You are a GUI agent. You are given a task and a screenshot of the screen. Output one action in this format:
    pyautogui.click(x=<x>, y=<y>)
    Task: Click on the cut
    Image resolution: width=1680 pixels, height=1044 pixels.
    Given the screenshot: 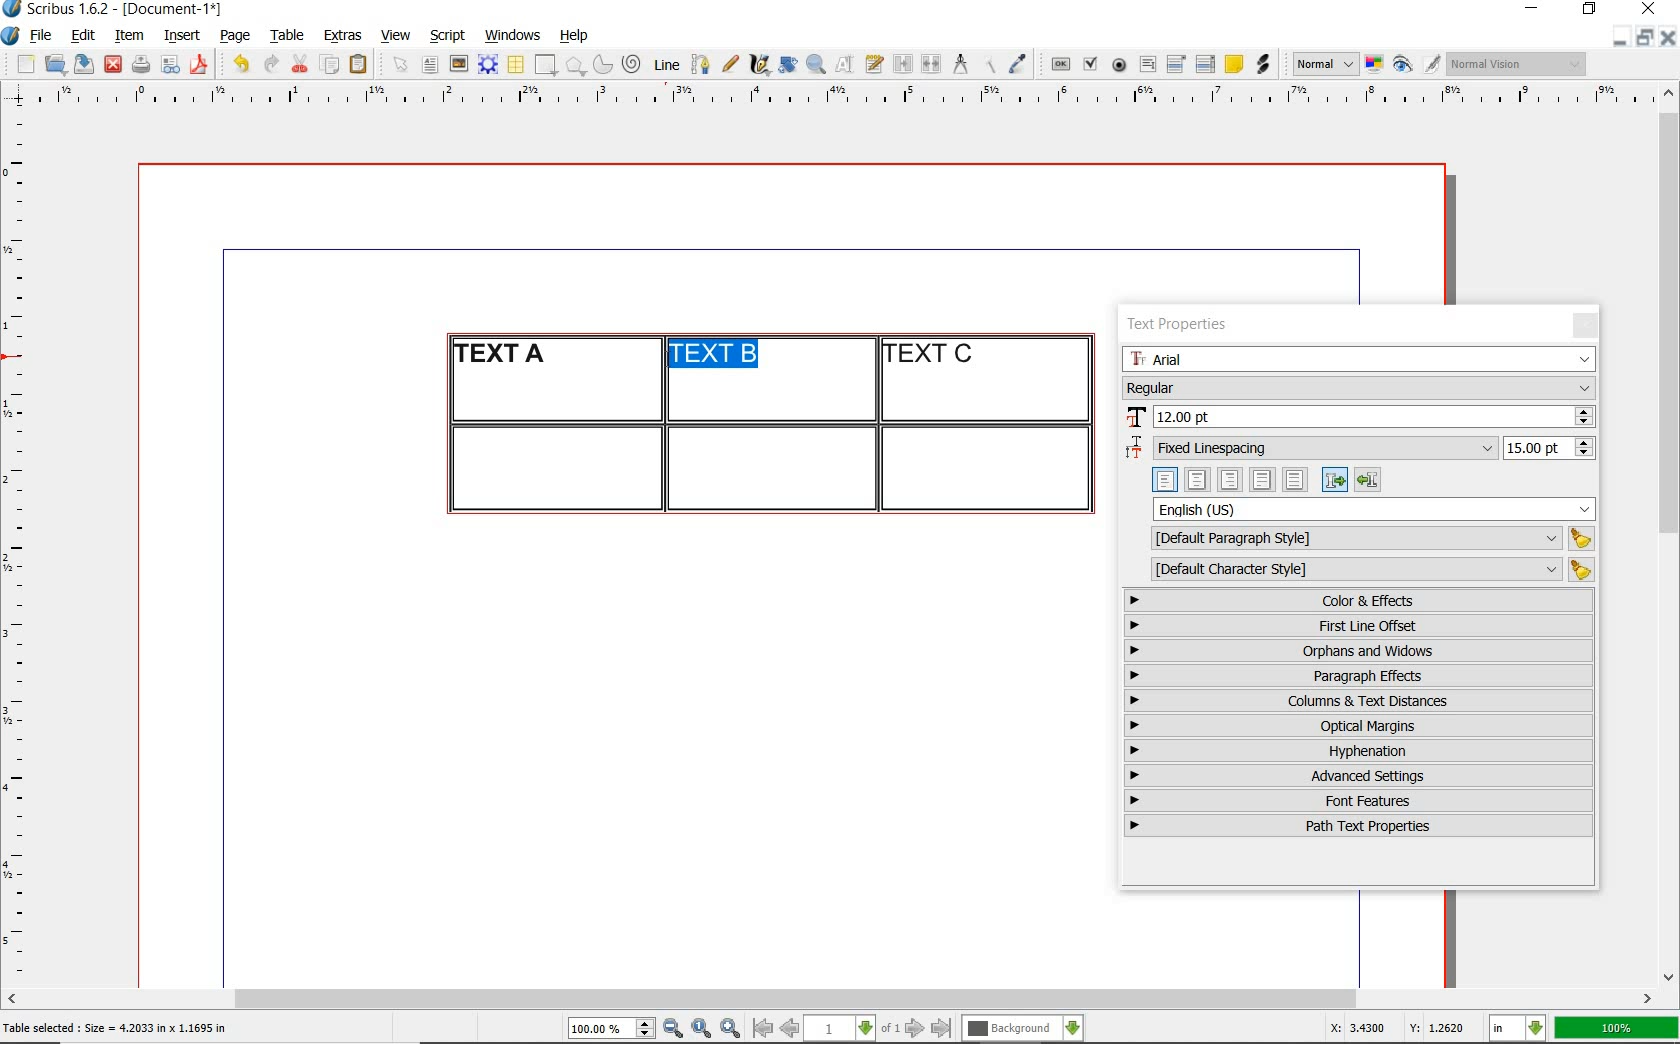 What is the action you would take?
    pyautogui.click(x=300, y=63)
    